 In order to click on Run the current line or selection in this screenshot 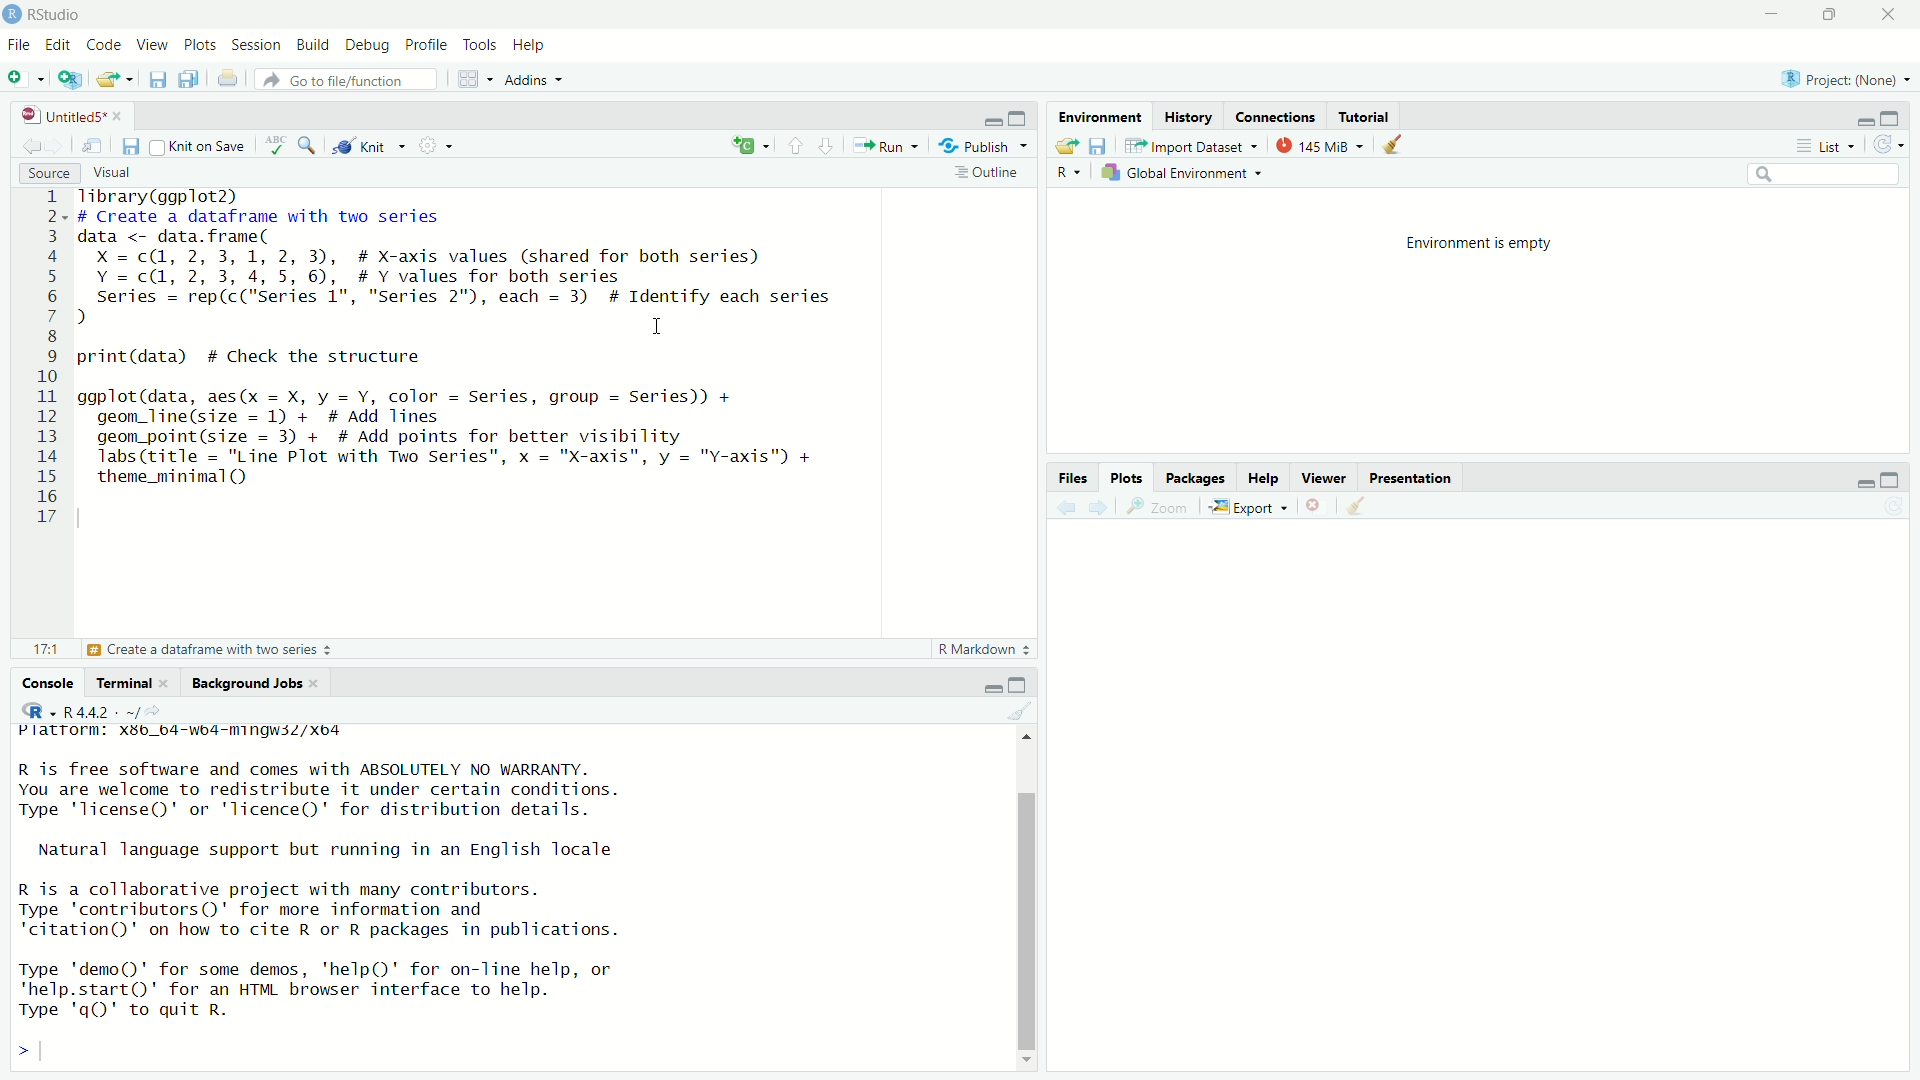, I will do `click(884, 145)`.